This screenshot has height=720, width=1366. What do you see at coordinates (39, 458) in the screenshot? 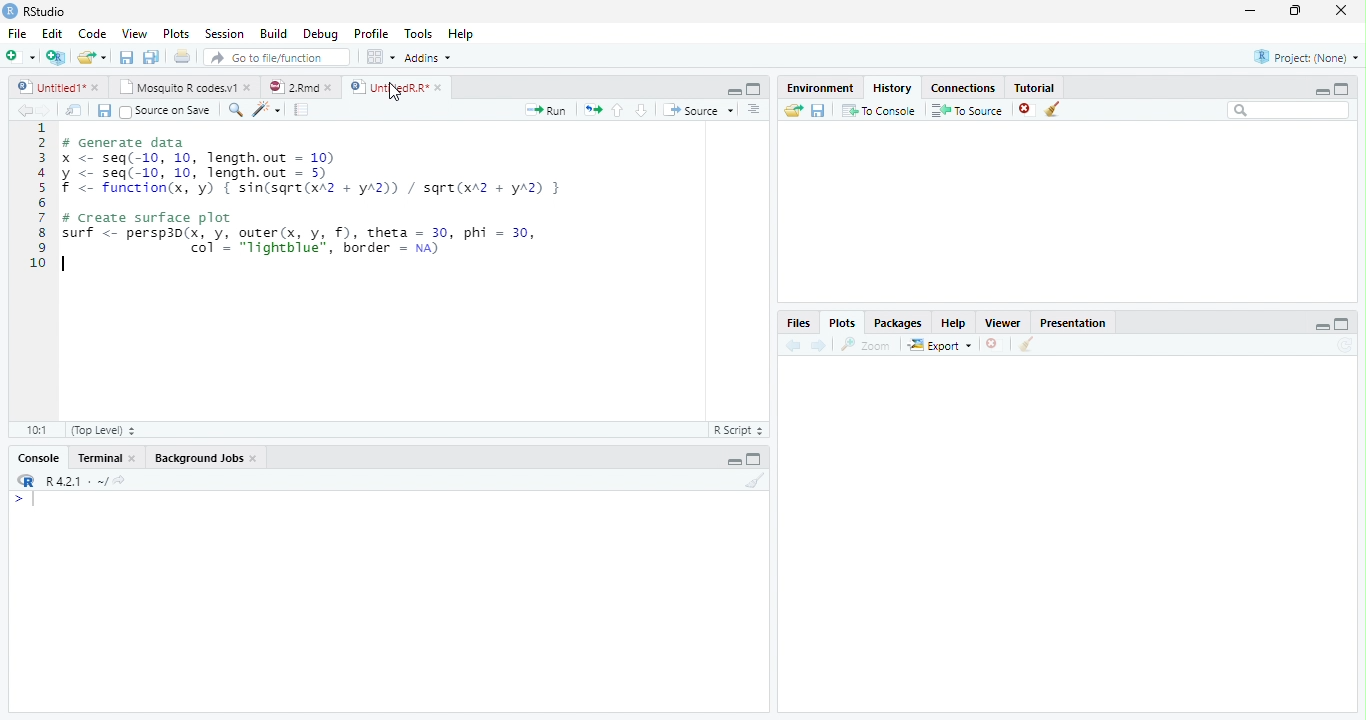
I see `Console` at bounding box center [39, 458].